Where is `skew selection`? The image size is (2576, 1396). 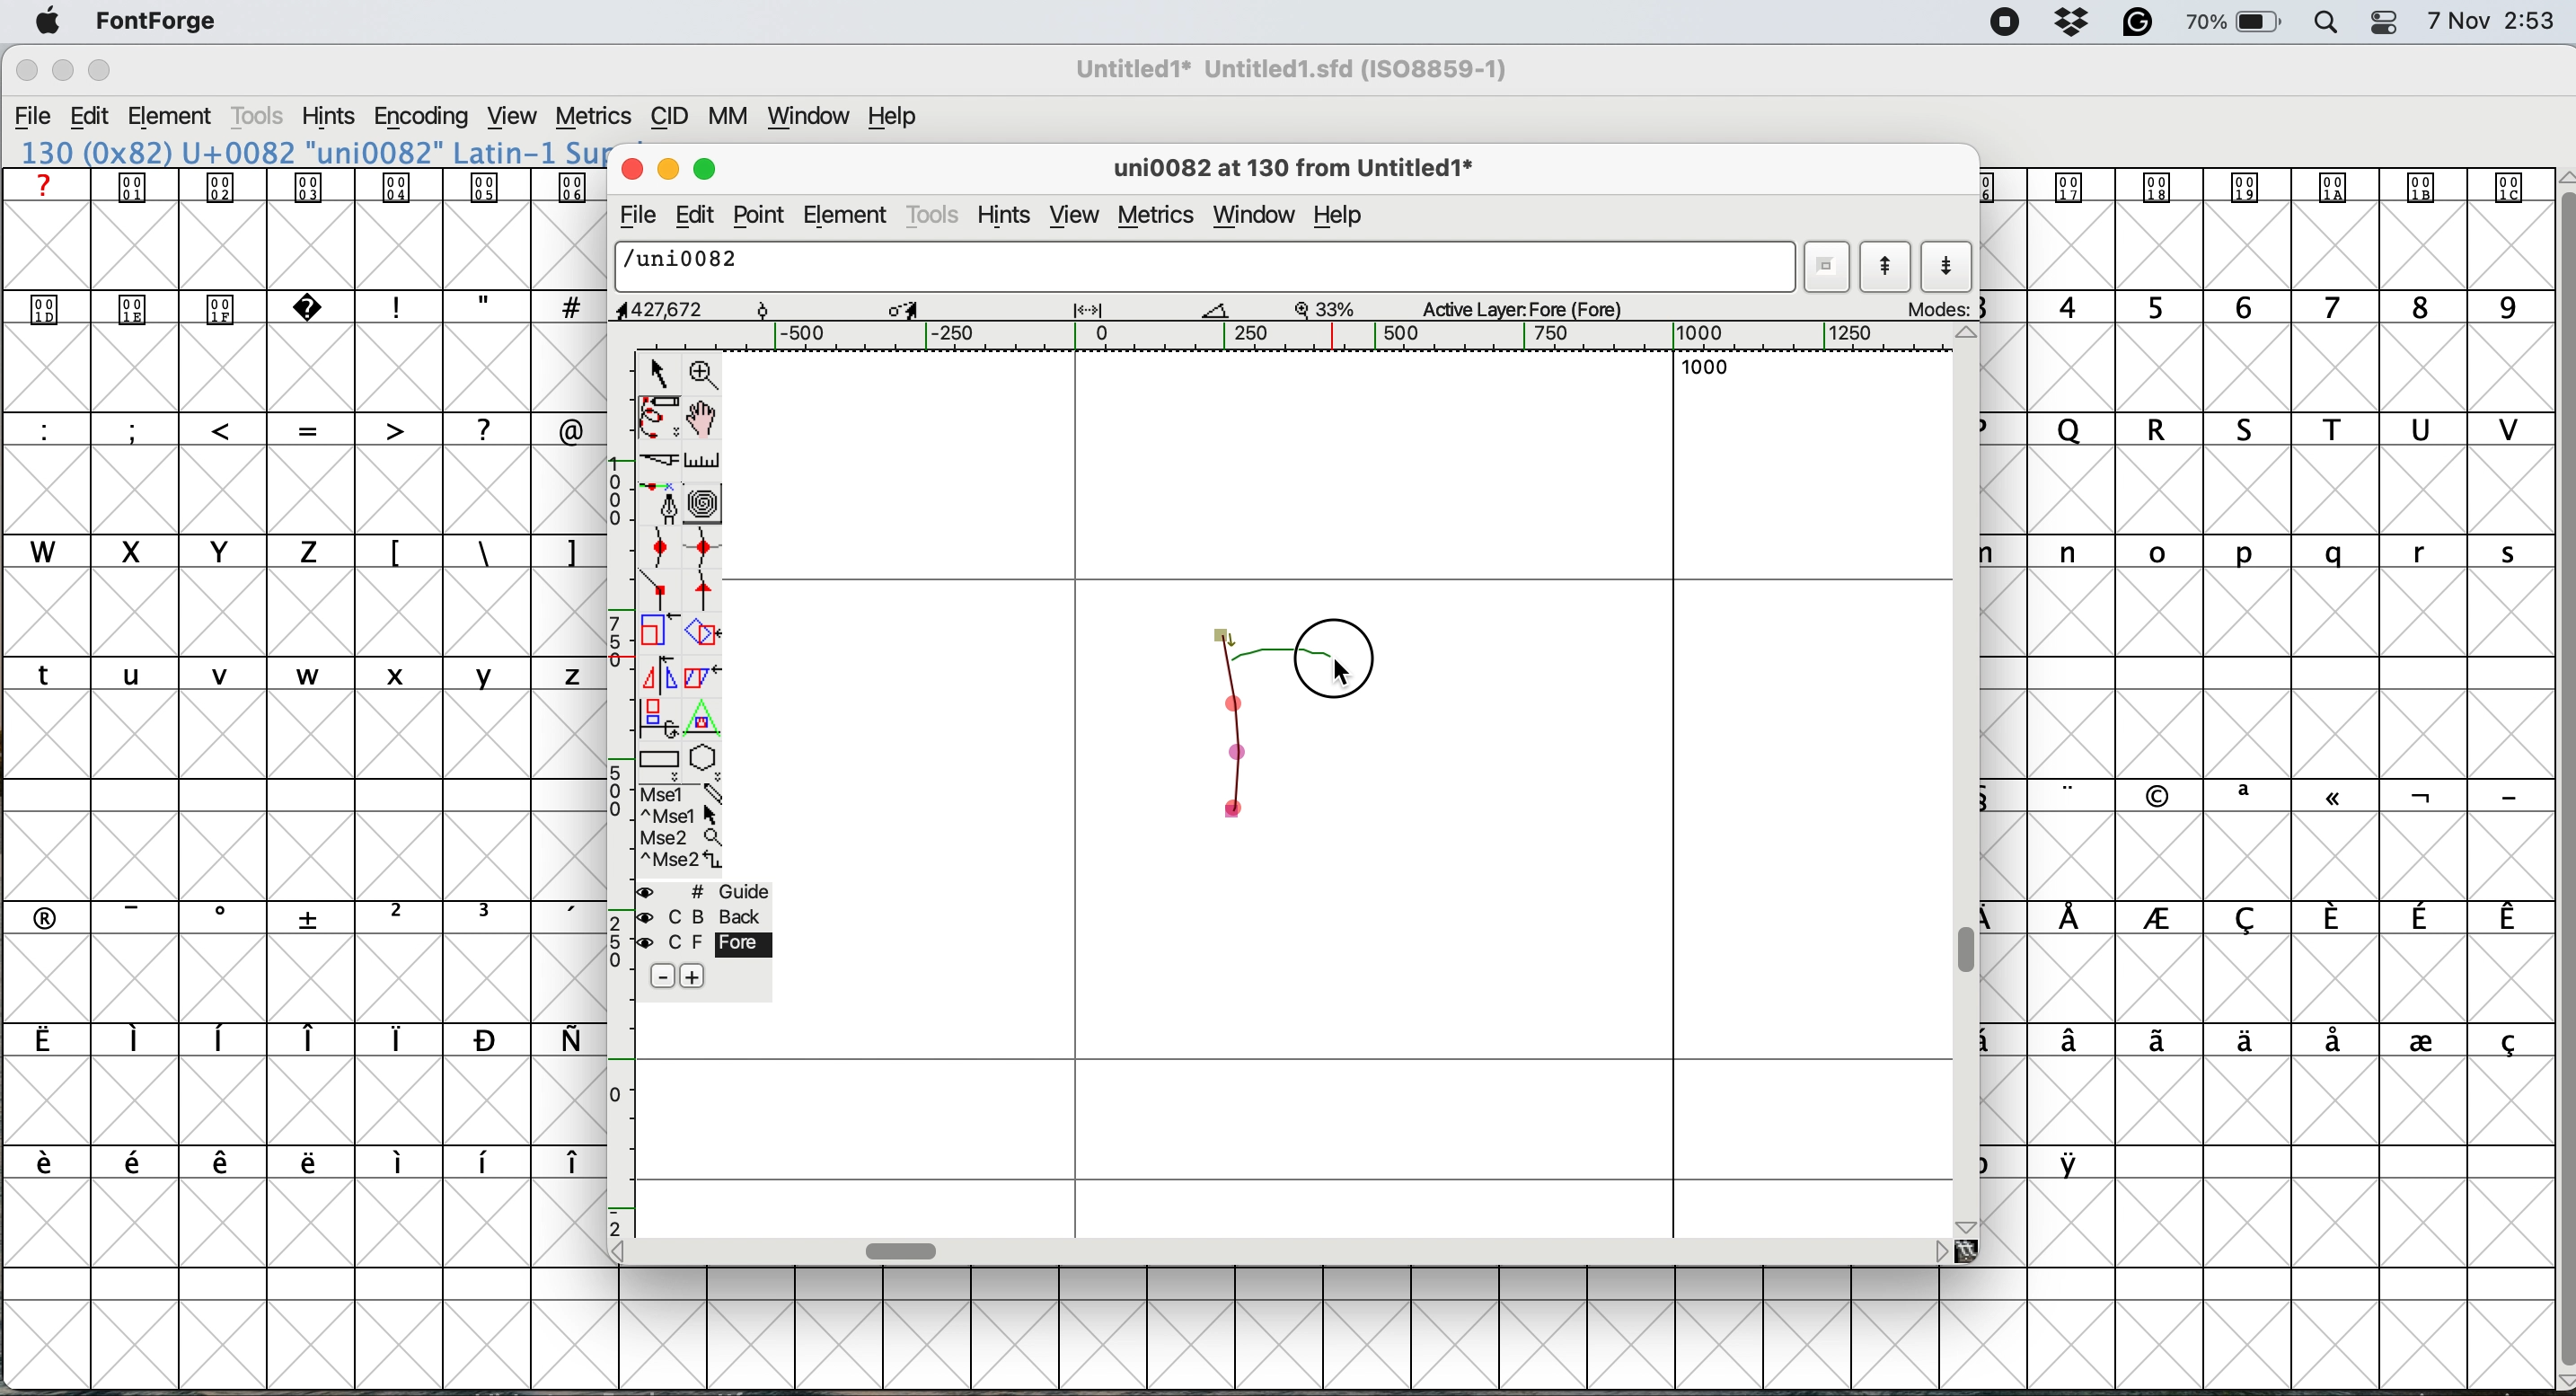 skew selection is located at coordinates (698, 676).